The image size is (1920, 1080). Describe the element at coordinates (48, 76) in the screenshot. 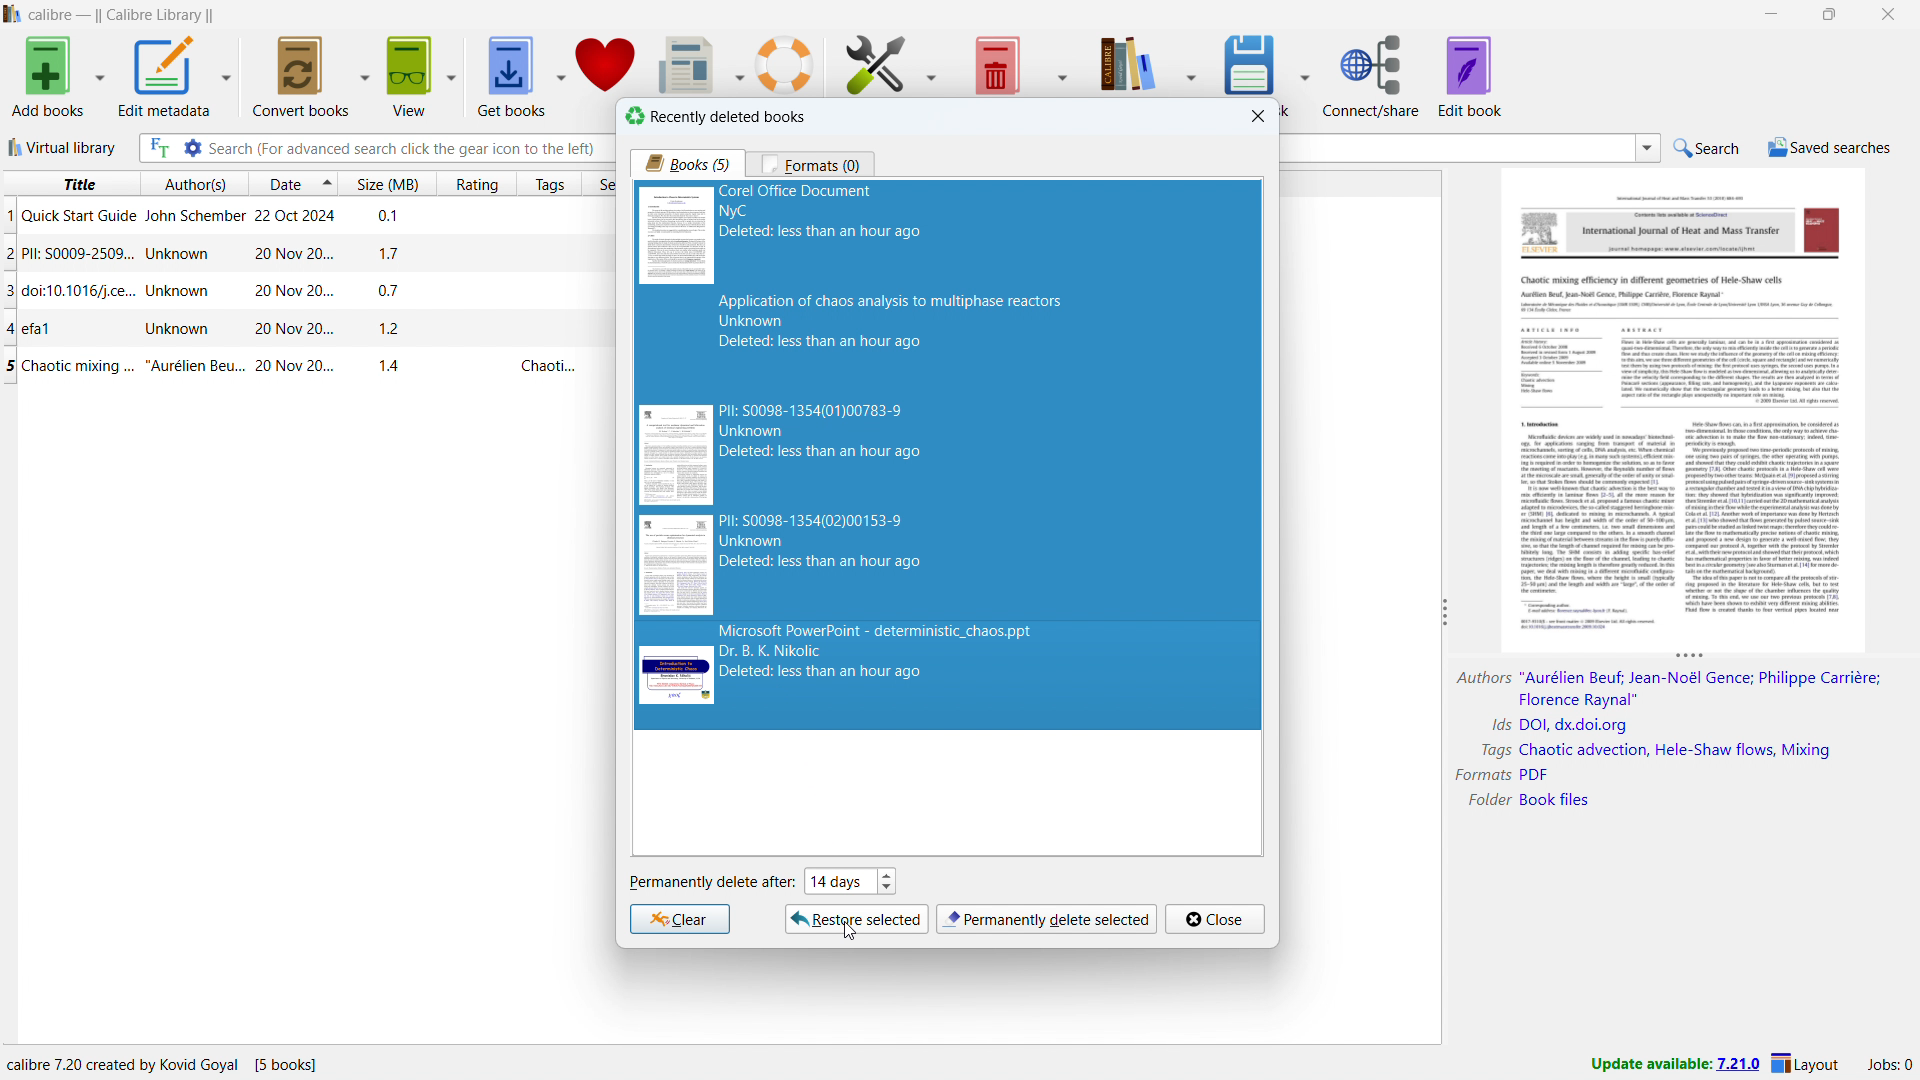

I see `add books ` at that location.